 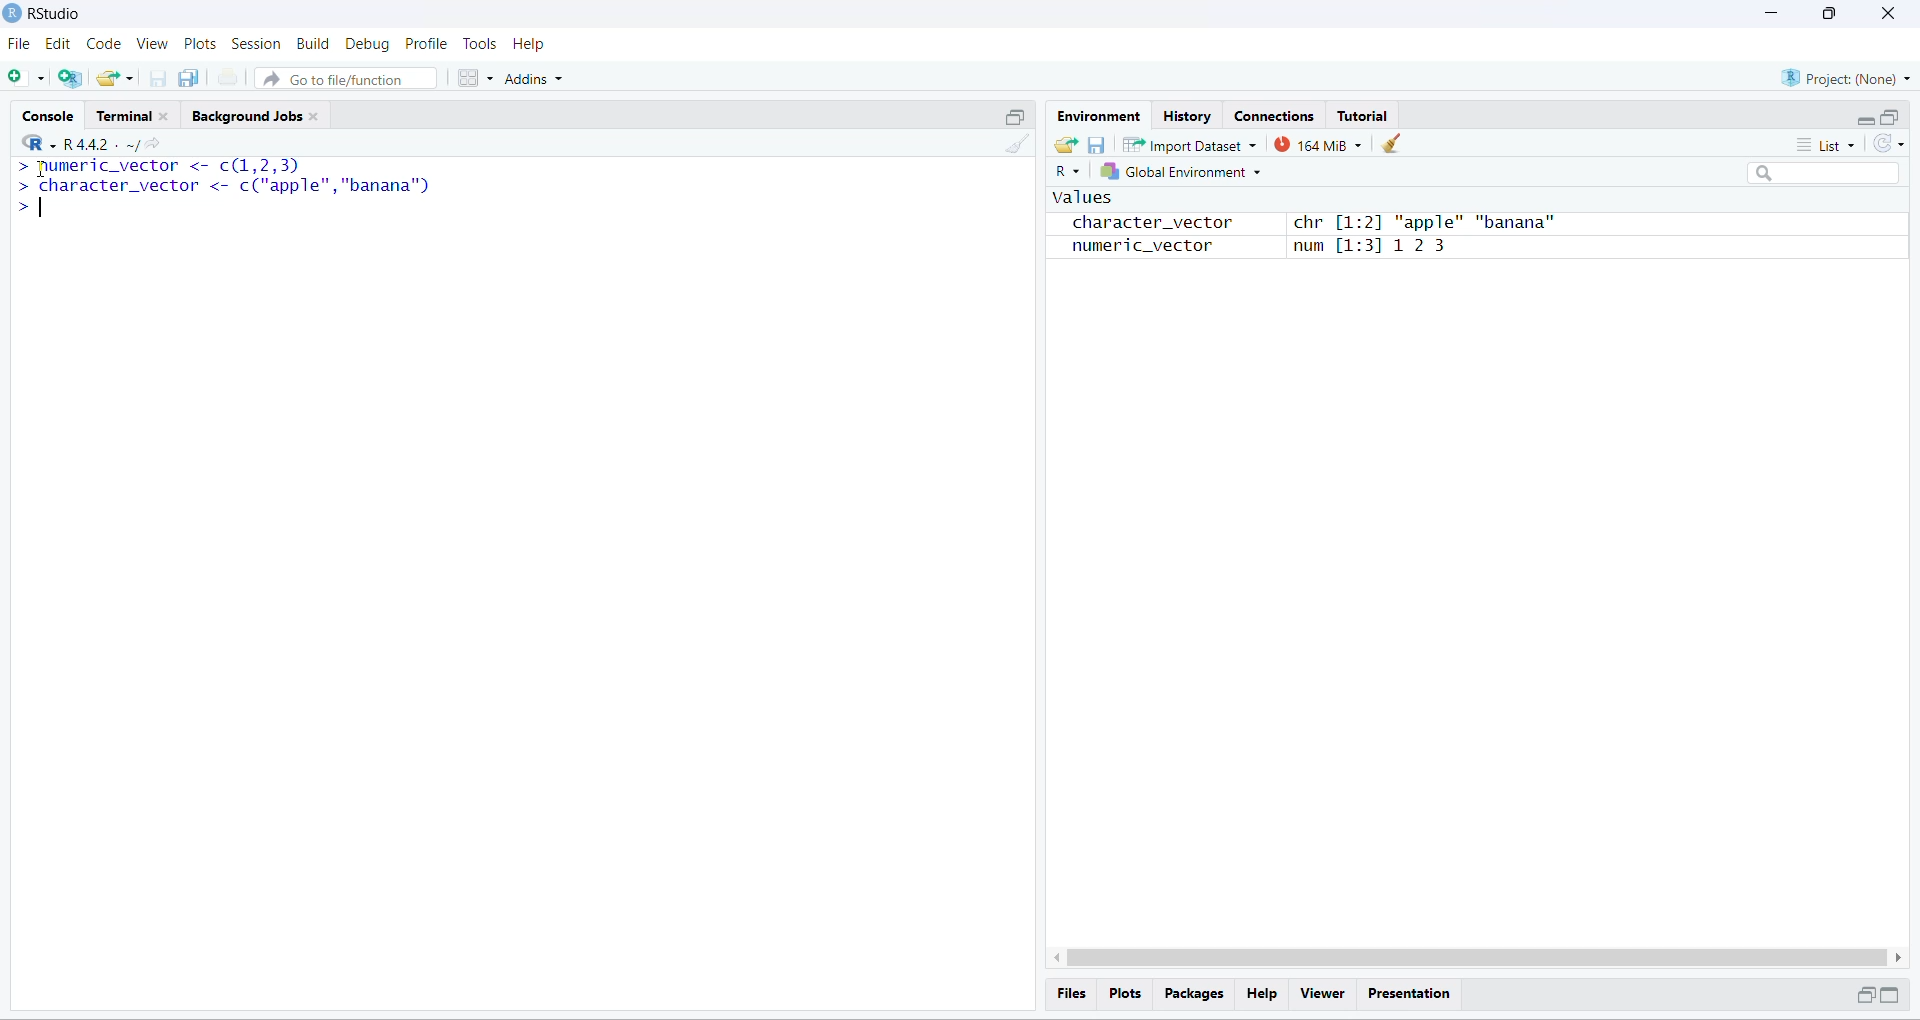 What do you see at coordinates (1394, 143) in the screenshot?
I see `clear` at bounding box center [1394, 143].